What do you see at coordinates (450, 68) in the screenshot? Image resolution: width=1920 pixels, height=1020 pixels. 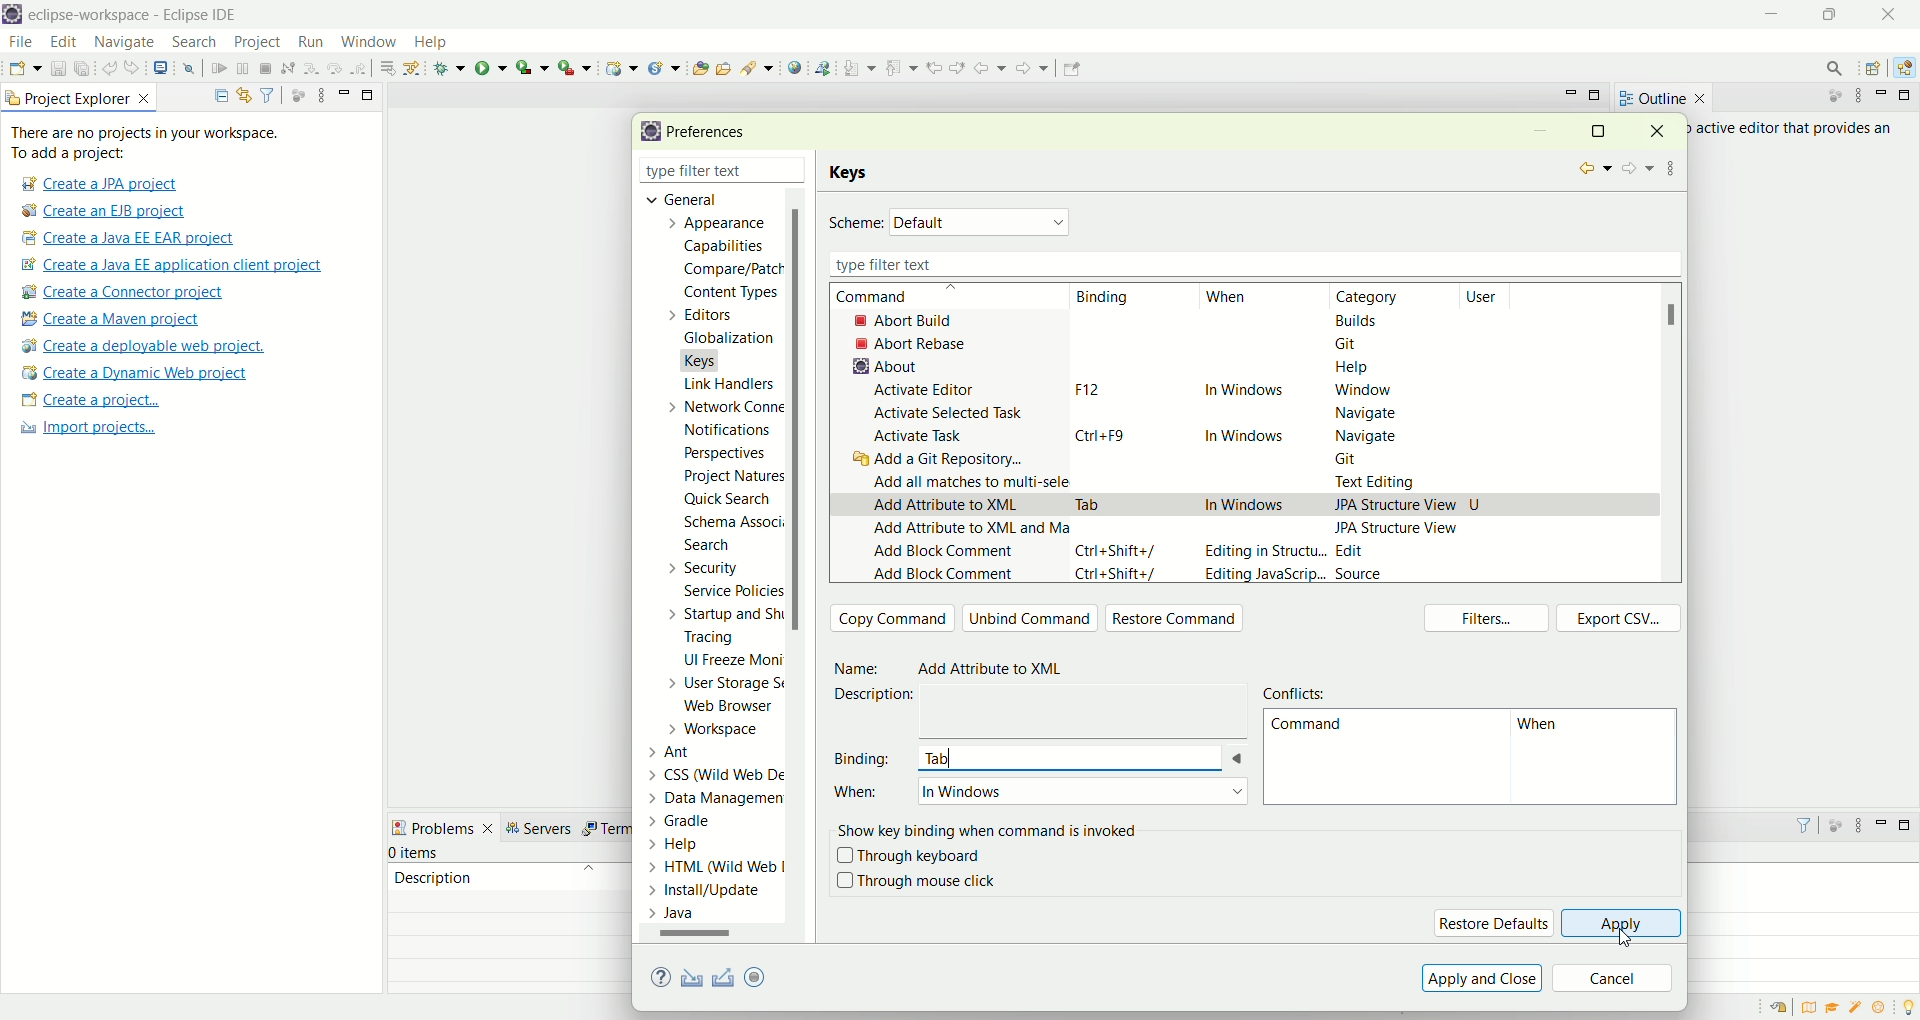 I see `debug` at bounding box center [450, 68].